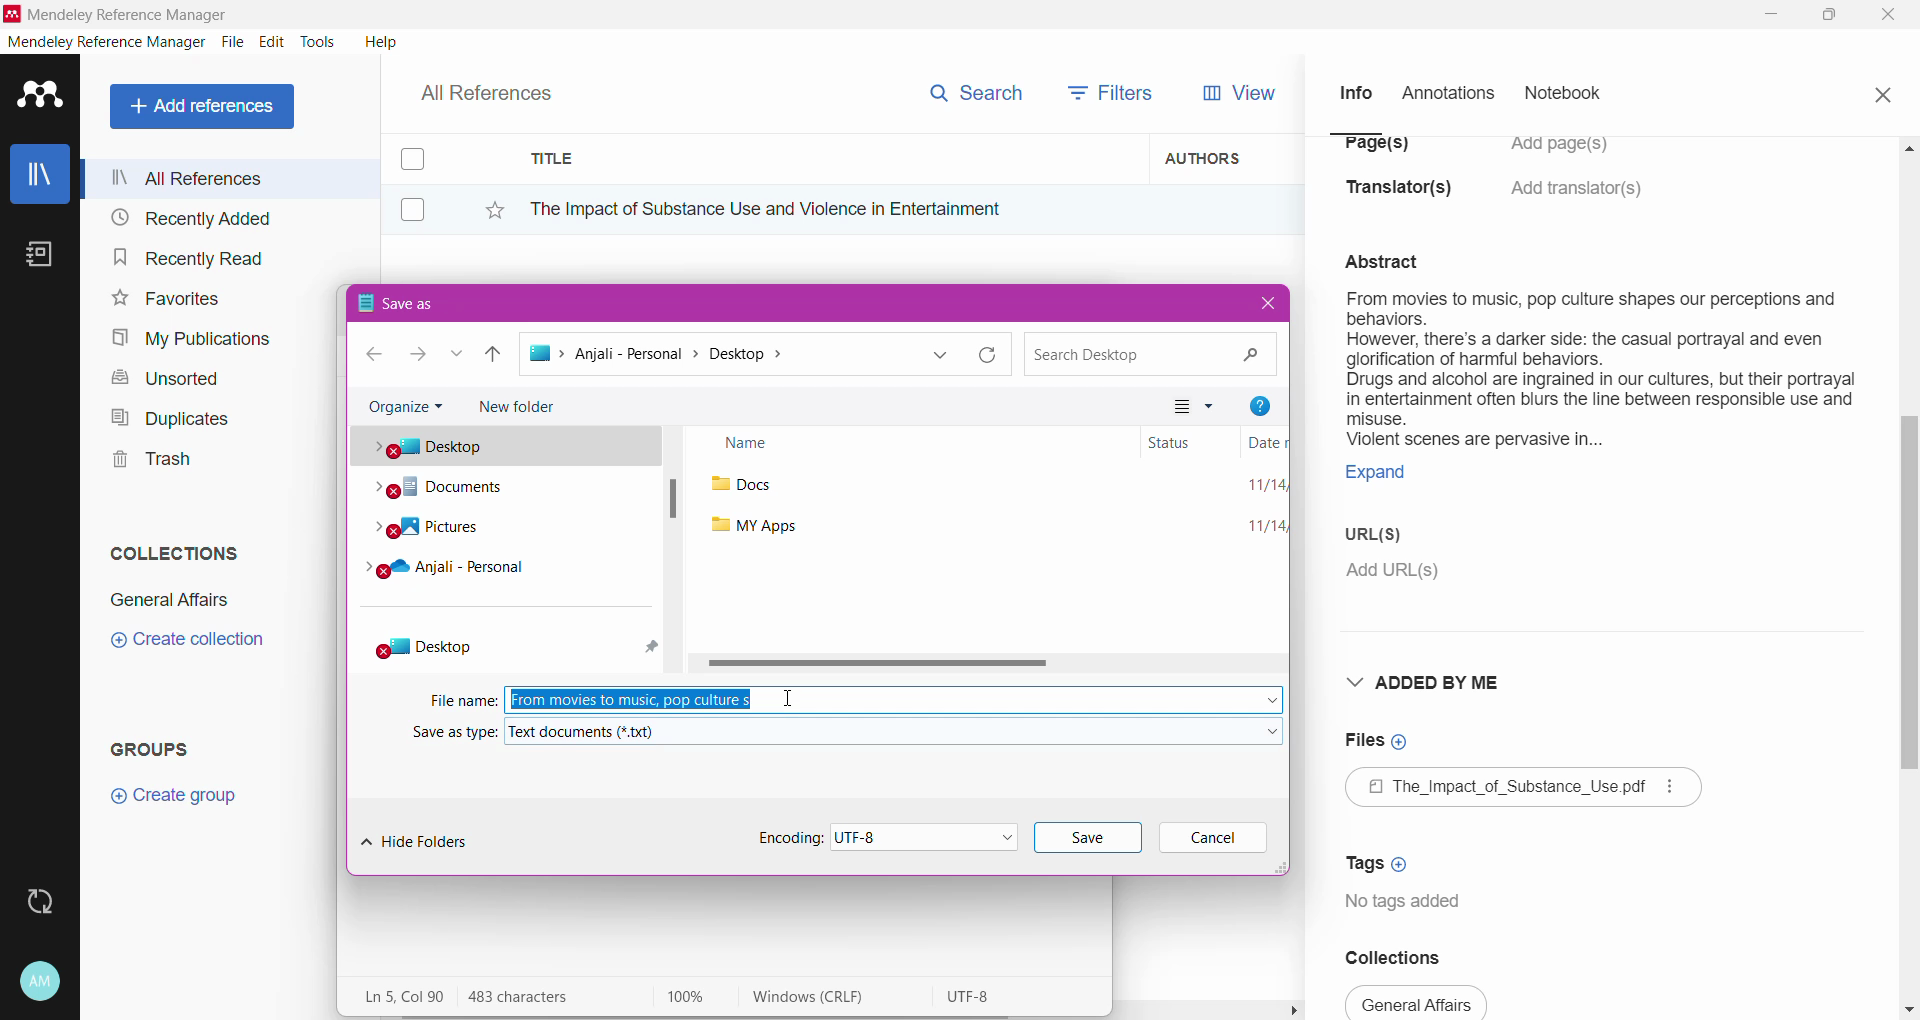 The width and height of the screenshot is (1920, 1020). I want to click on Set Encoding Type, so click(868, 836).